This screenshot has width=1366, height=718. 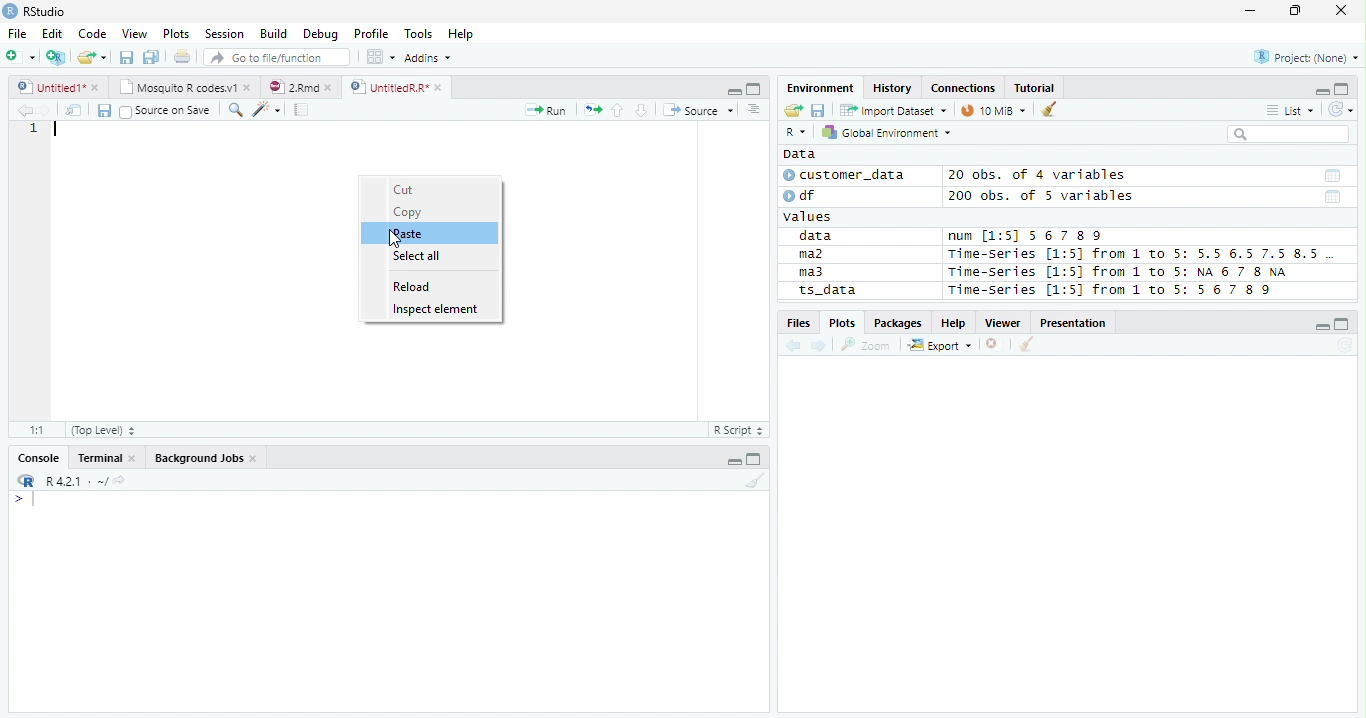 I want to click on File, so click(x=16, y=33).